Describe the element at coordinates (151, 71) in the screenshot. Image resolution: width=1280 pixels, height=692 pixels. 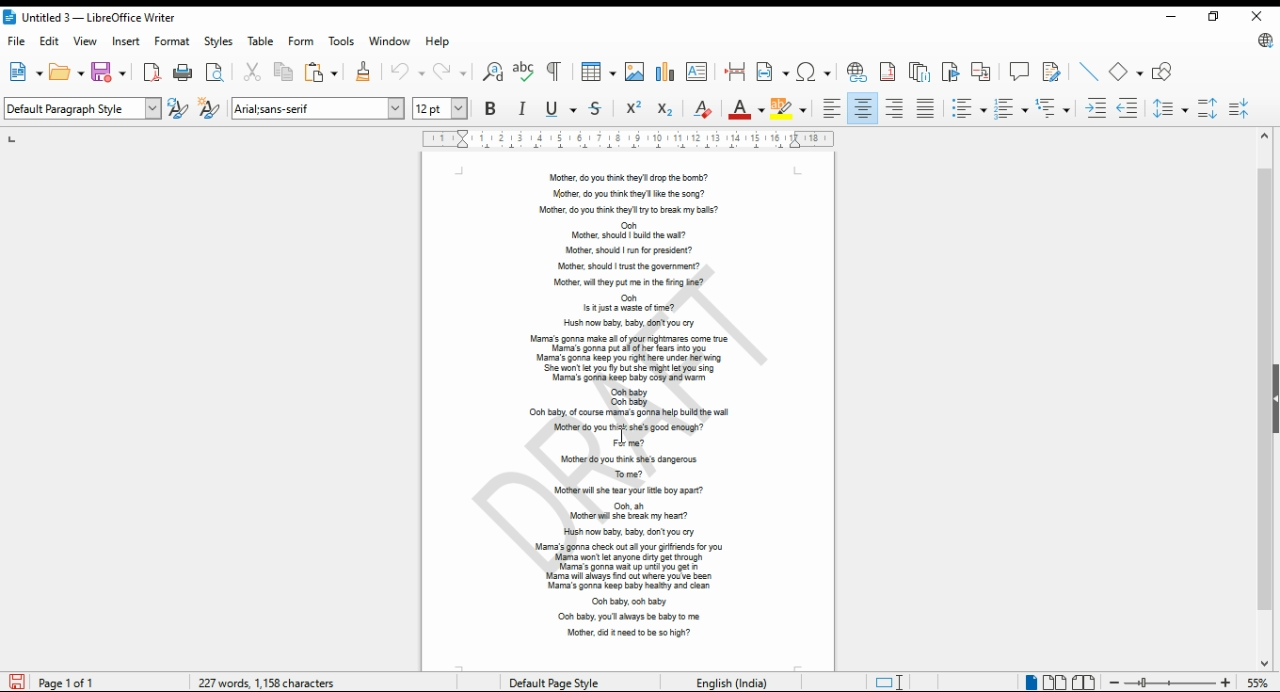
I see `export directly as pdf` at that location.